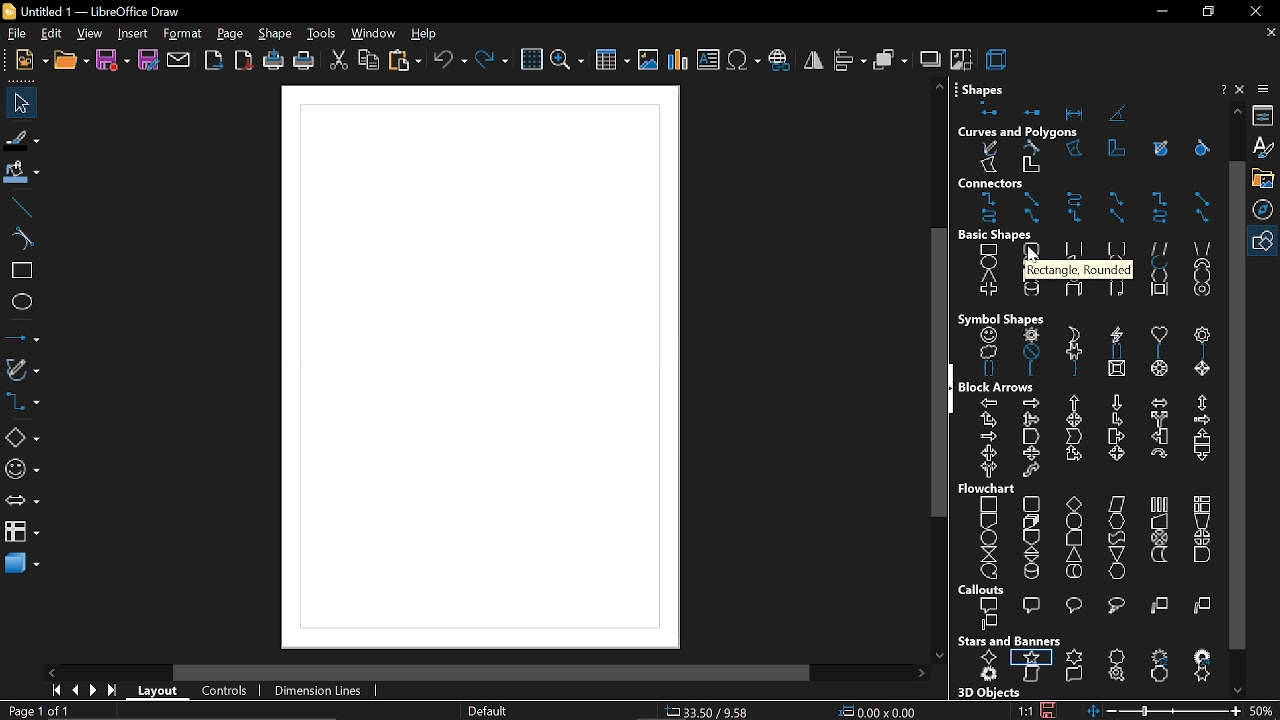  What do you see at coordinates (1092, 668) in the screenshot?
I see `stars and banners` at bounding box center [1092, 668].